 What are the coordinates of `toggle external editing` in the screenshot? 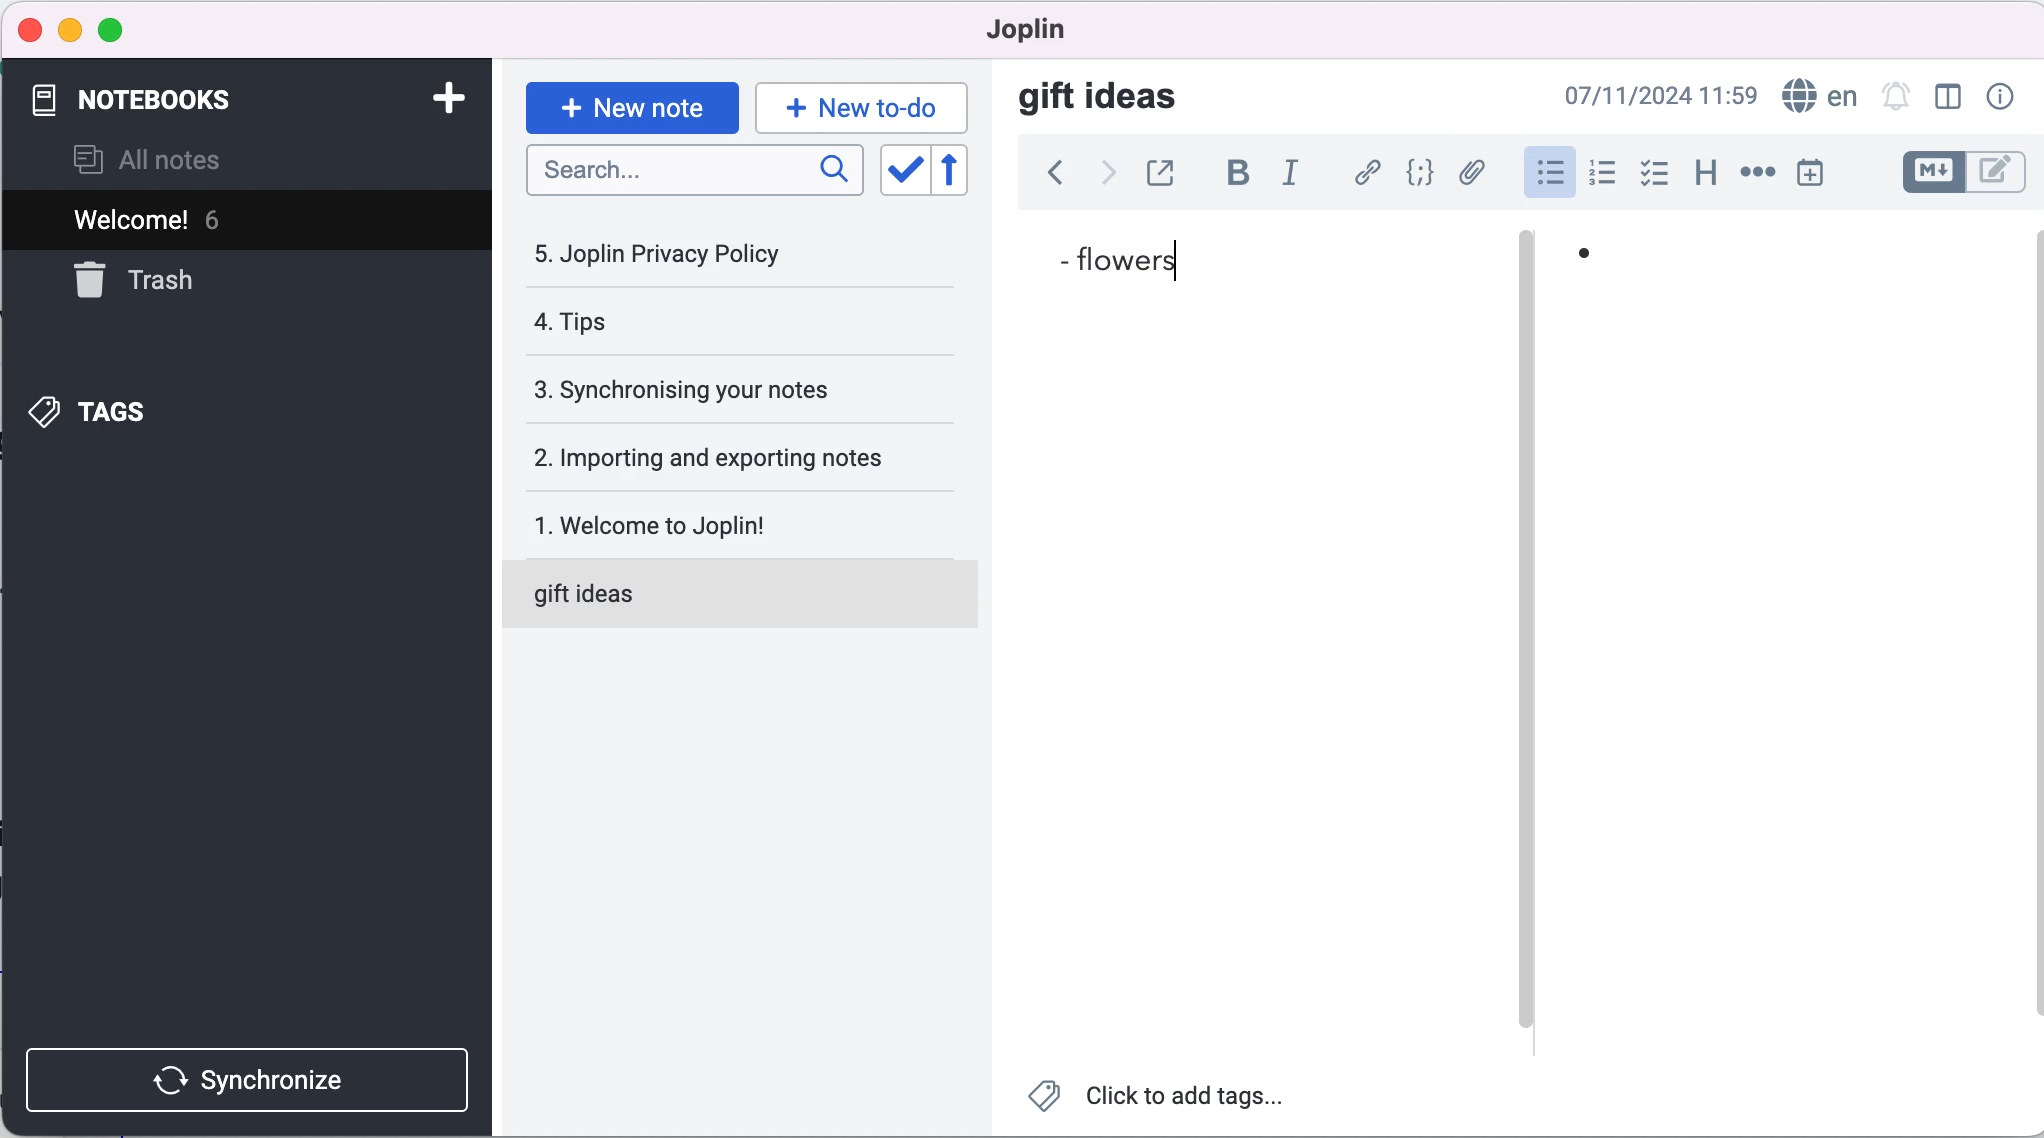 It's located at (1164, 172).